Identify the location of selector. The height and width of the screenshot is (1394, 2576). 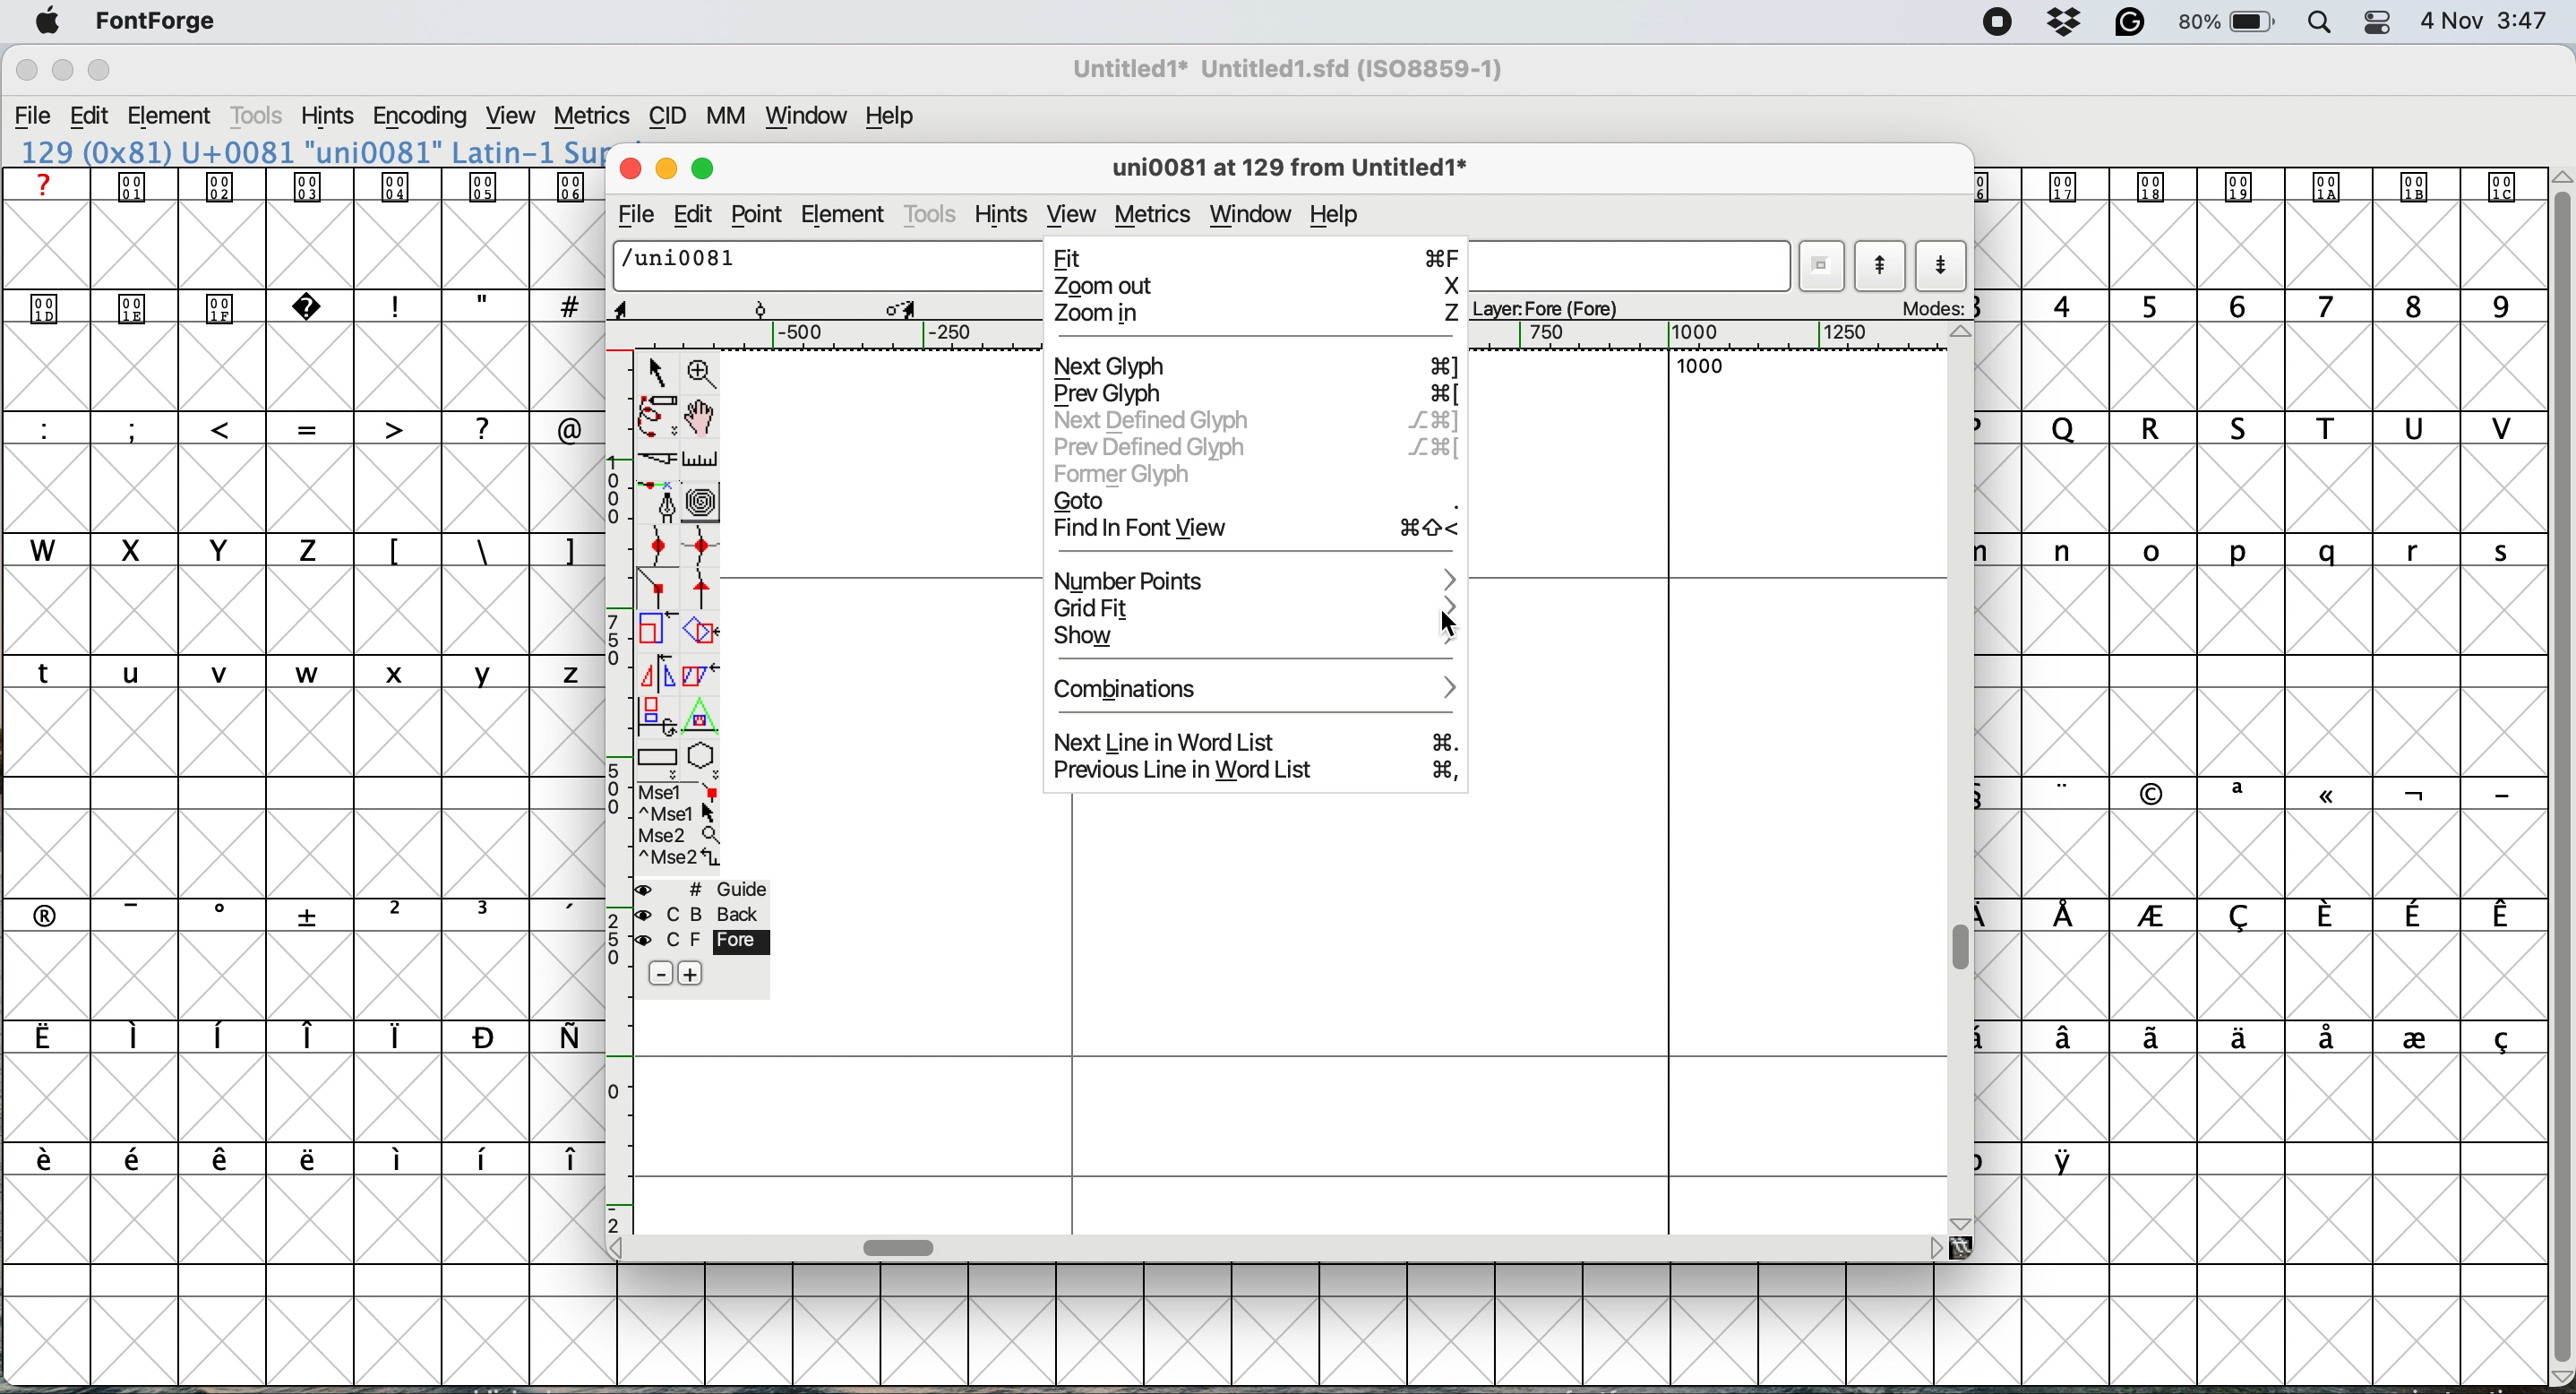
(657, 370).